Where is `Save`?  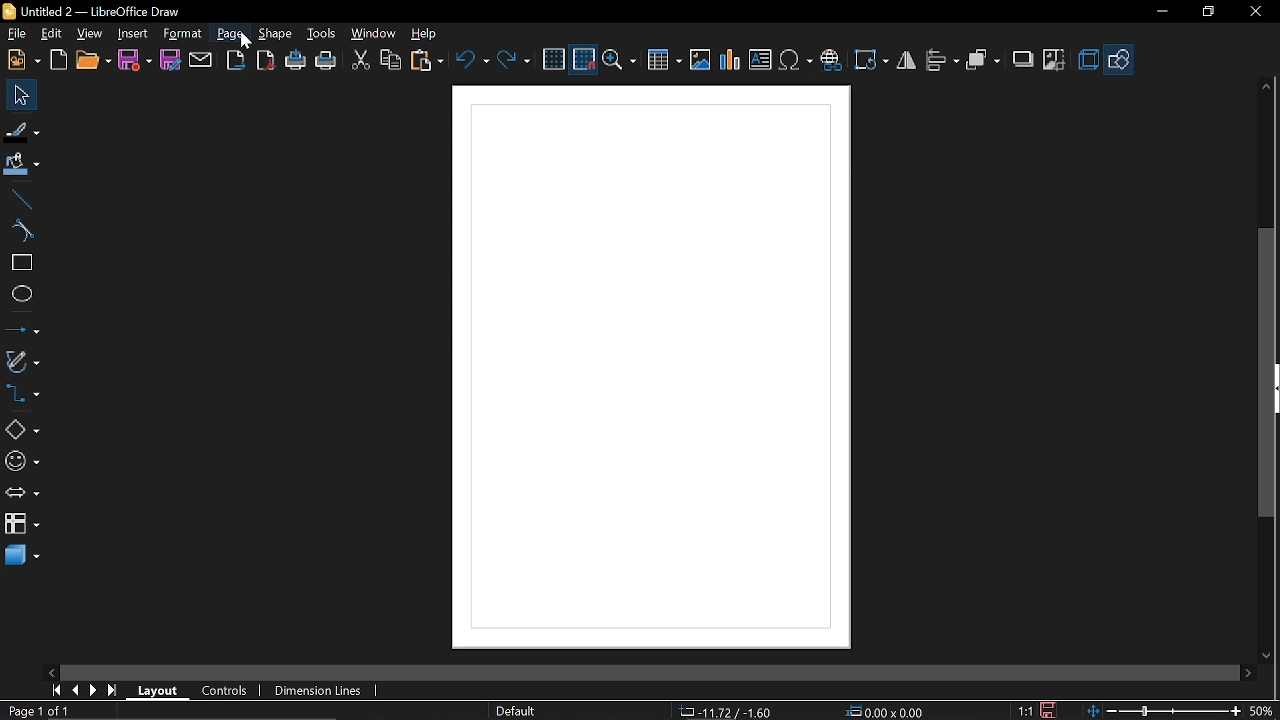
Save is located at coordinates (134, 61).